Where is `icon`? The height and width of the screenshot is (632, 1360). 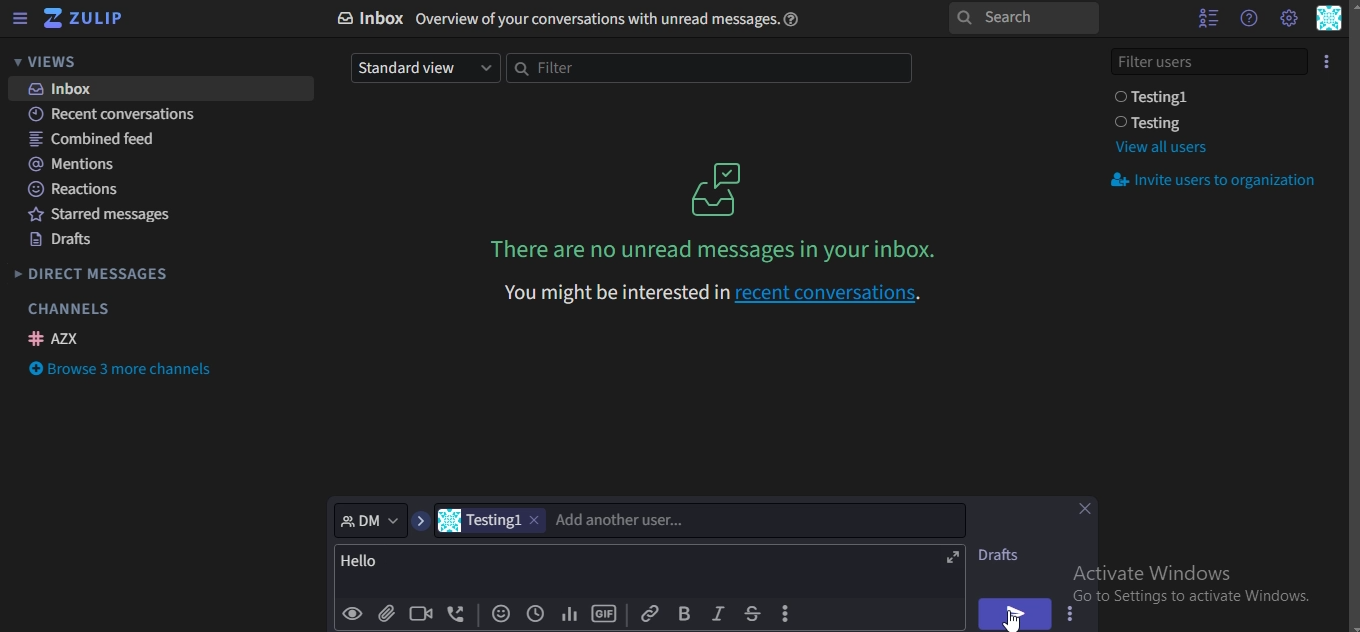 icon is located at coordinates (1328, 60).